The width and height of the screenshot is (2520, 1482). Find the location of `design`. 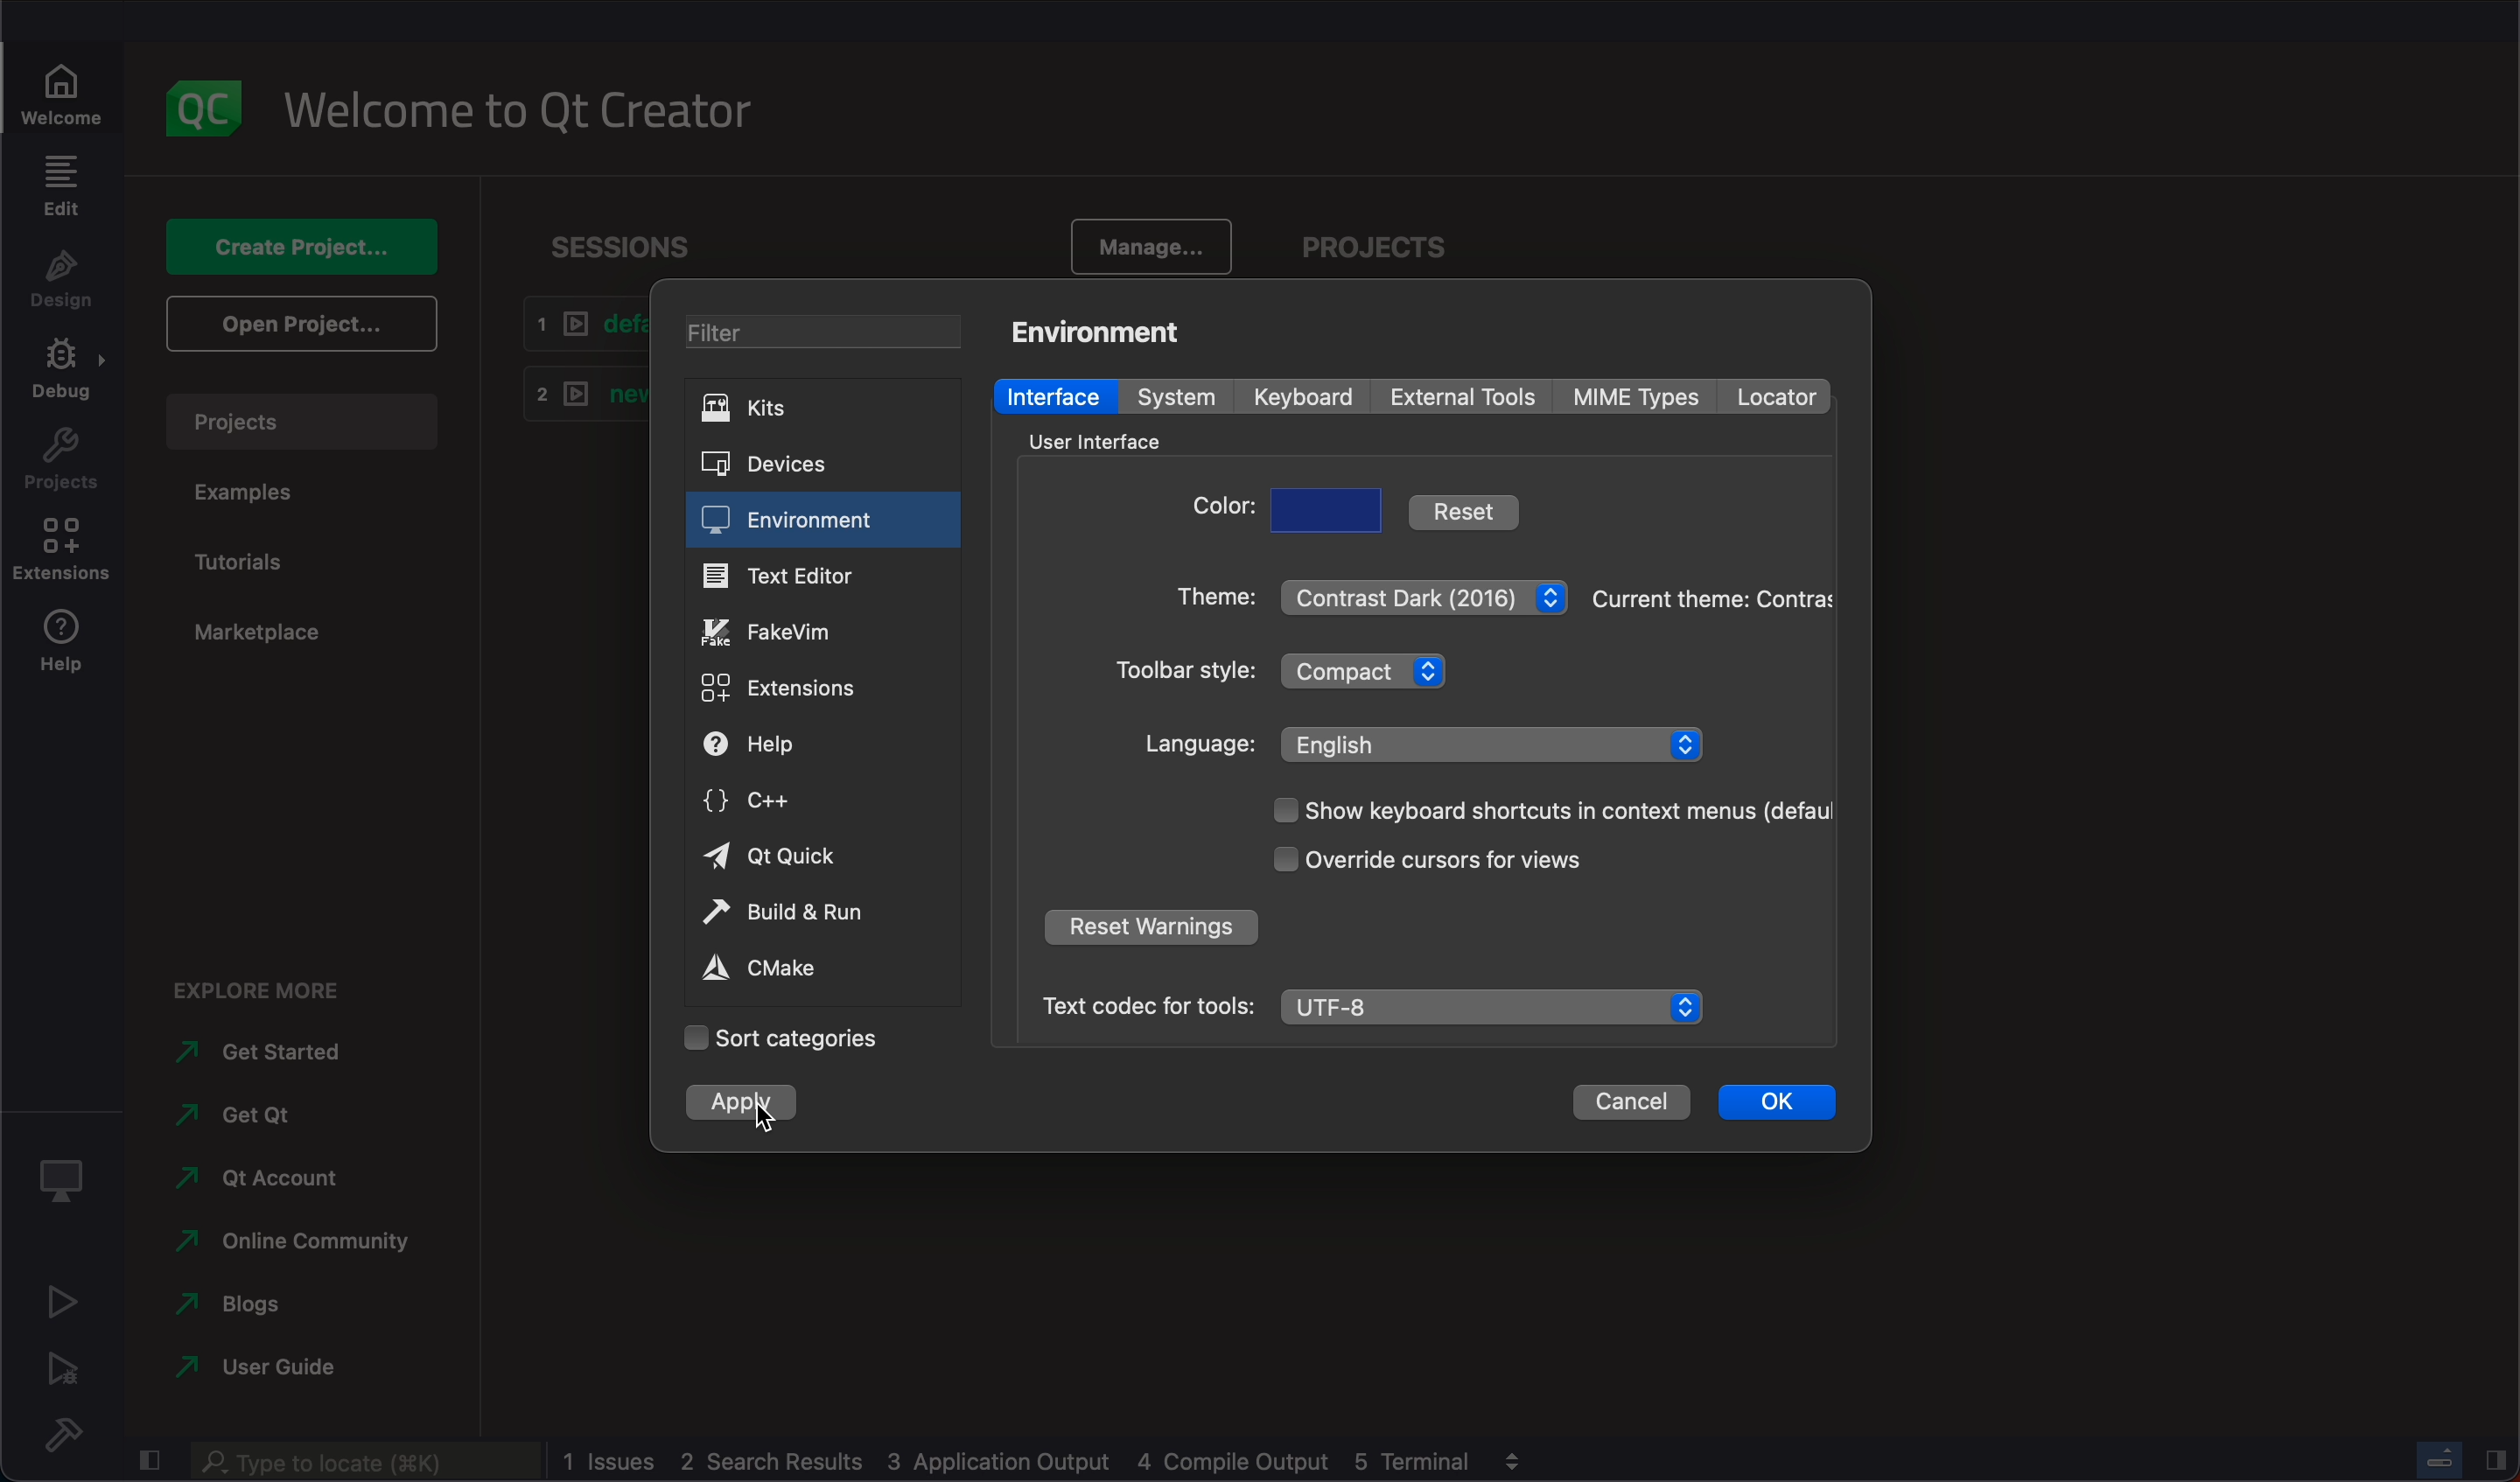

design is located at coordinates (62, 279).